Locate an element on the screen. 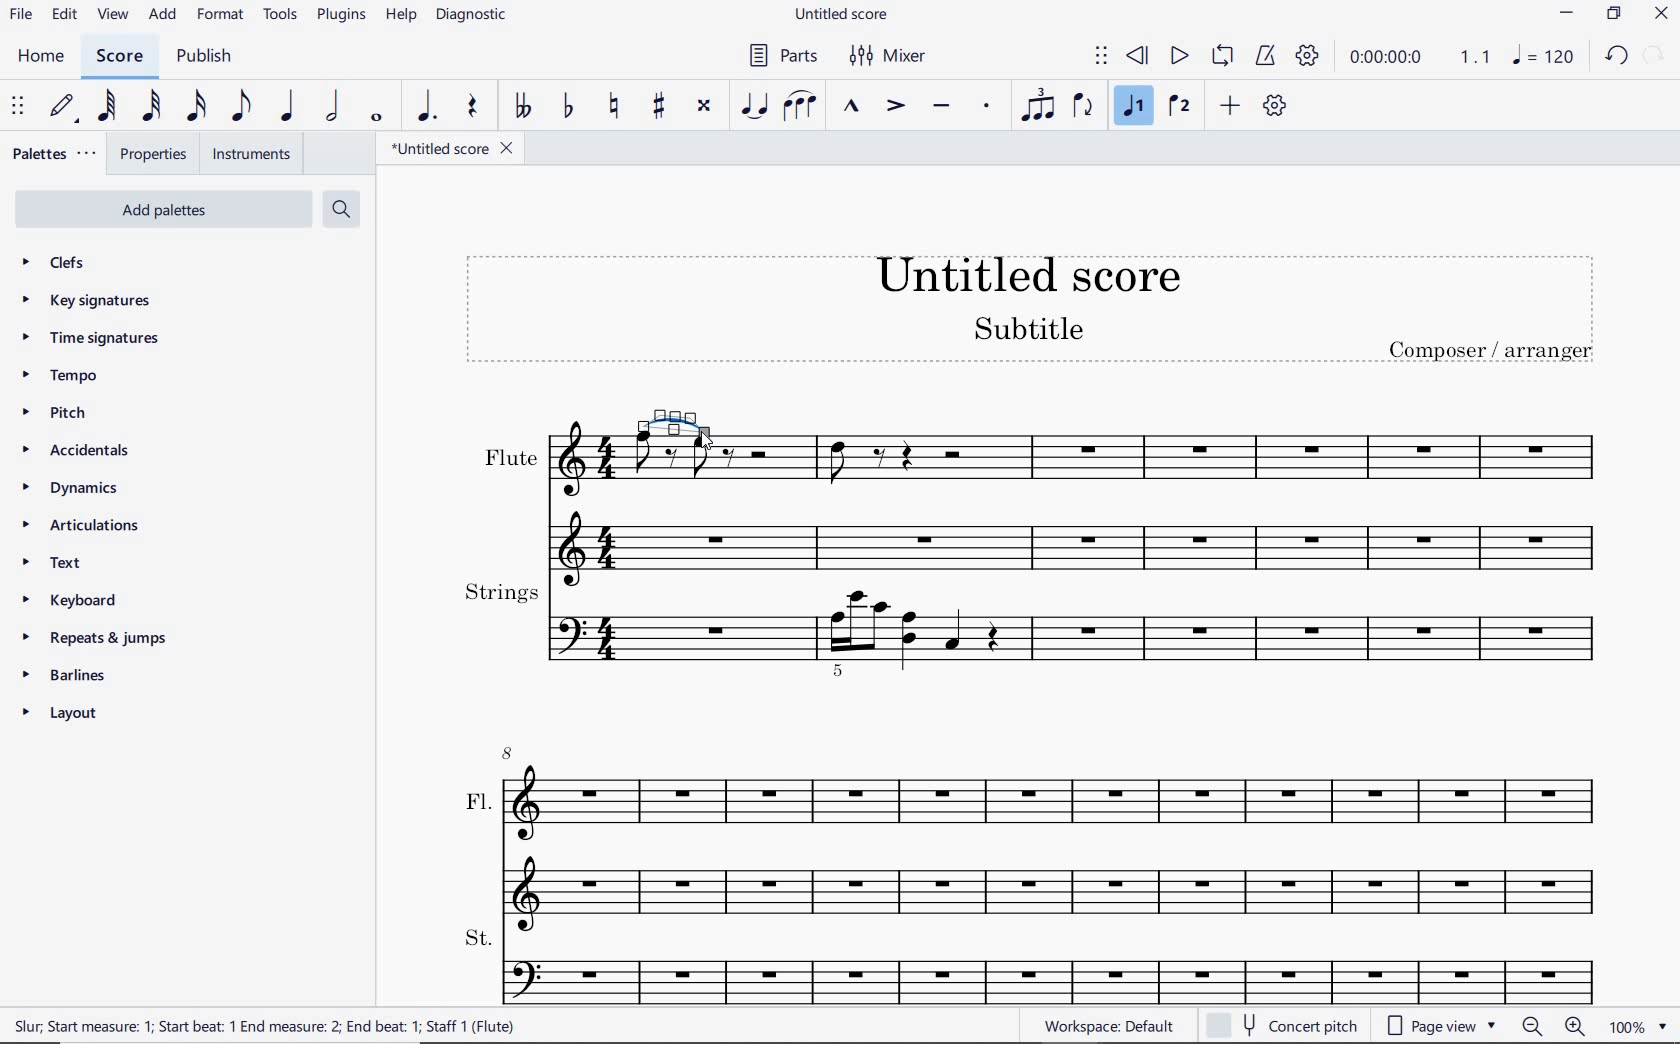  PROPERTIES is located at coordinates (156, 154).